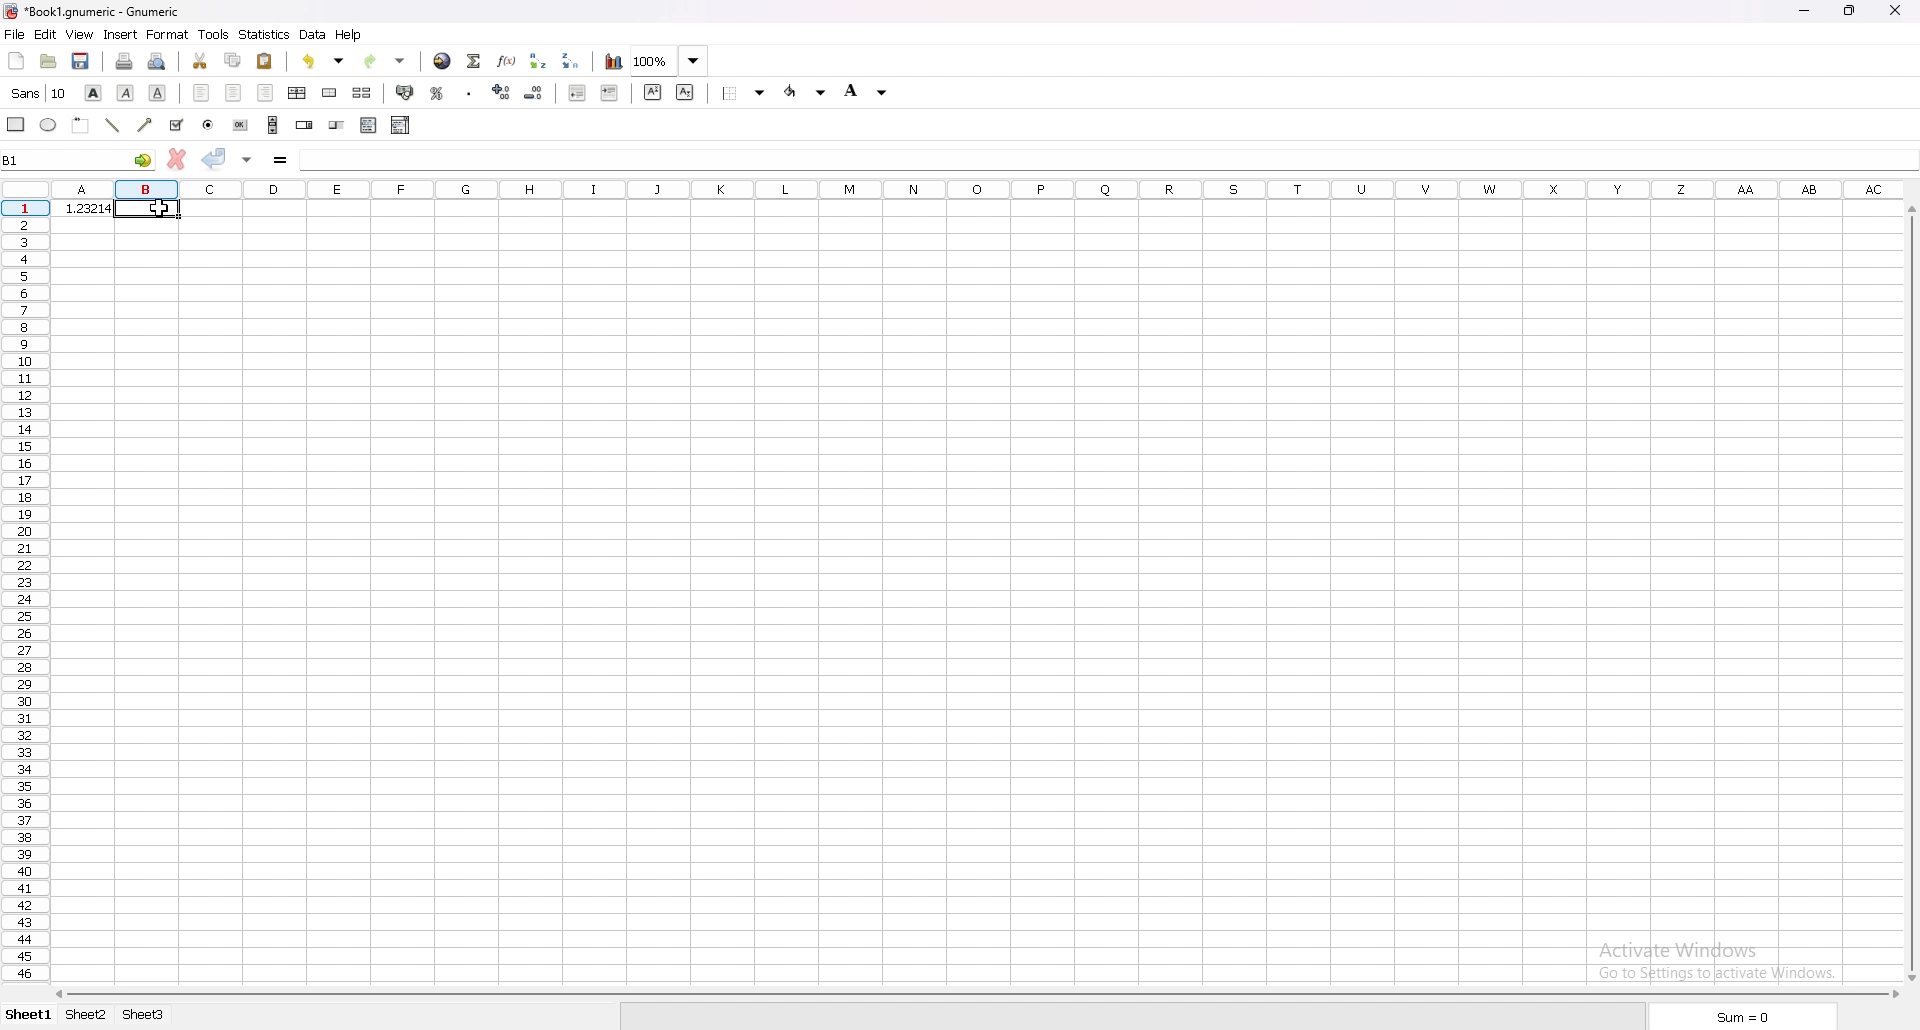 The image size is (1920, 1030). I want to click on summation, so click(474, 61).